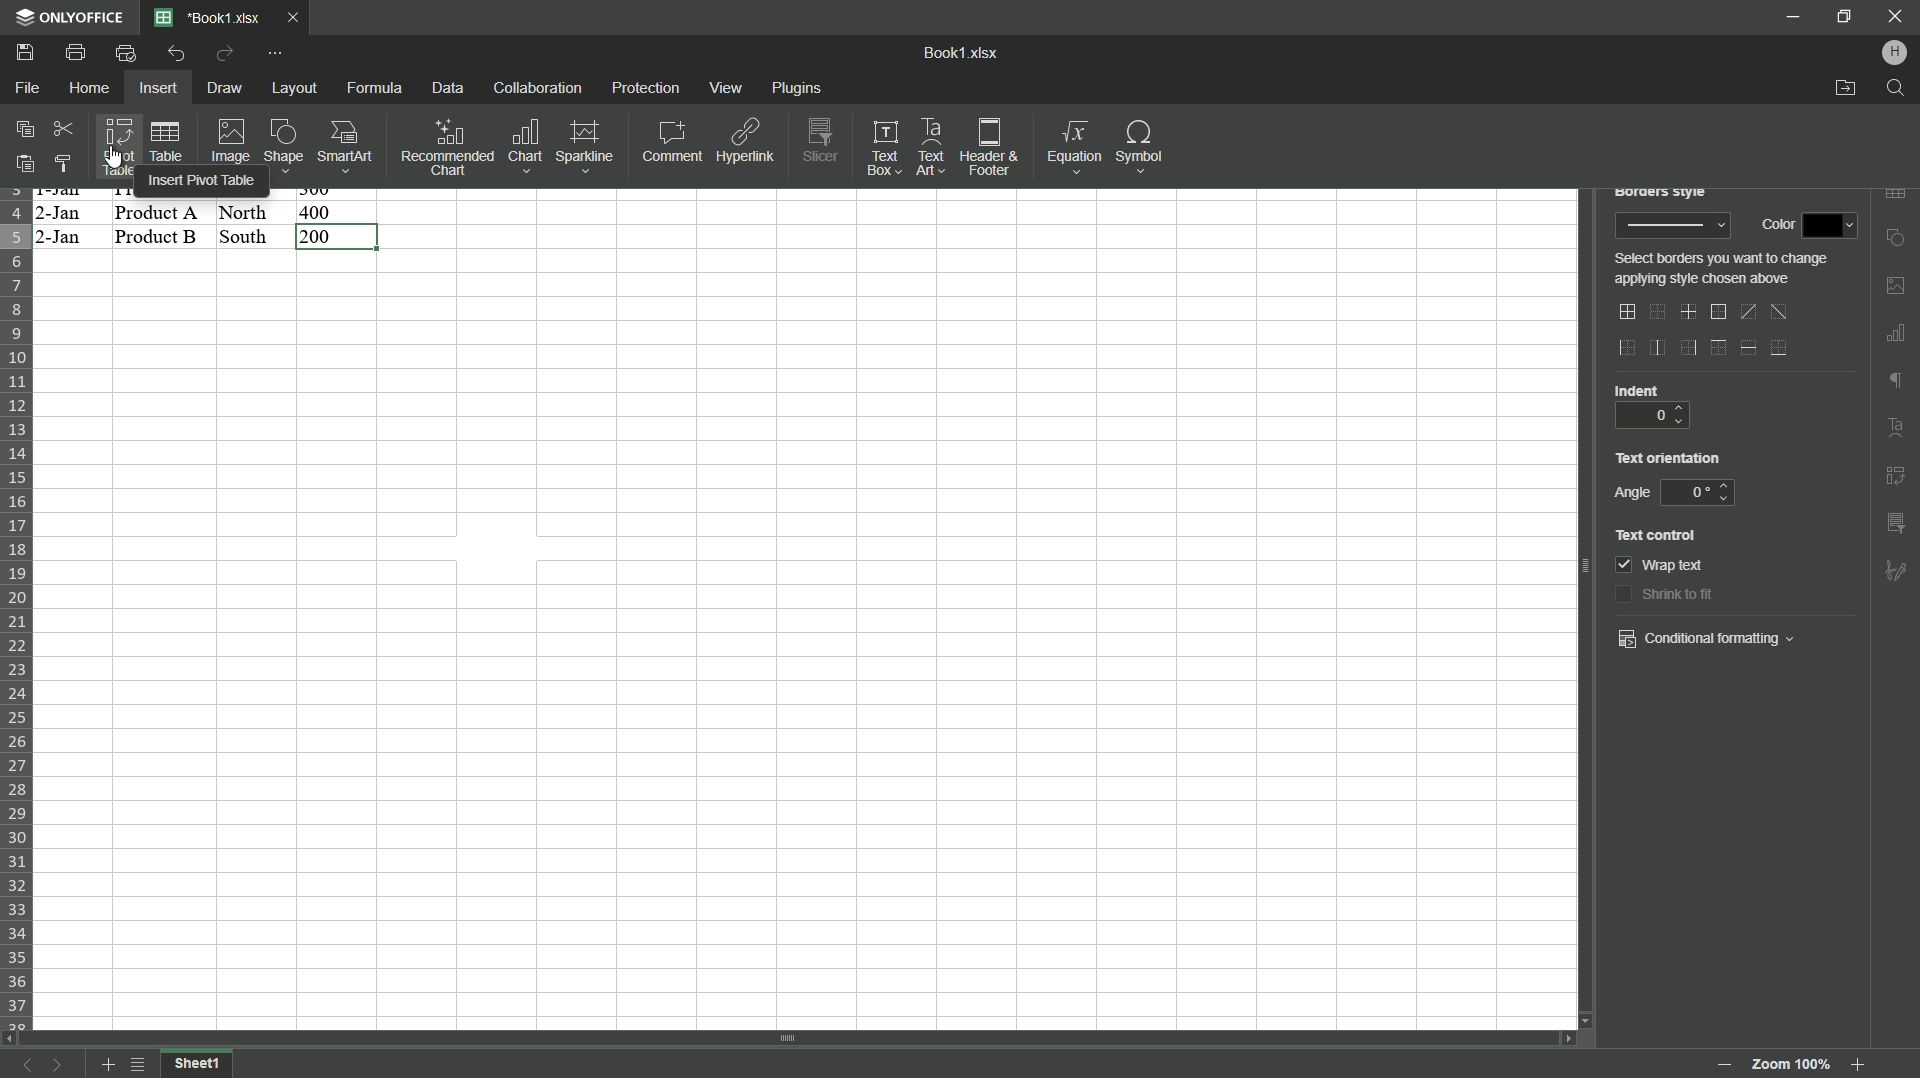 This screenshot has height=1080, width=1920. What do you see at coordinates (1728, 484) in the screenshot?
I see `up` at bounding box center [1728, 484].